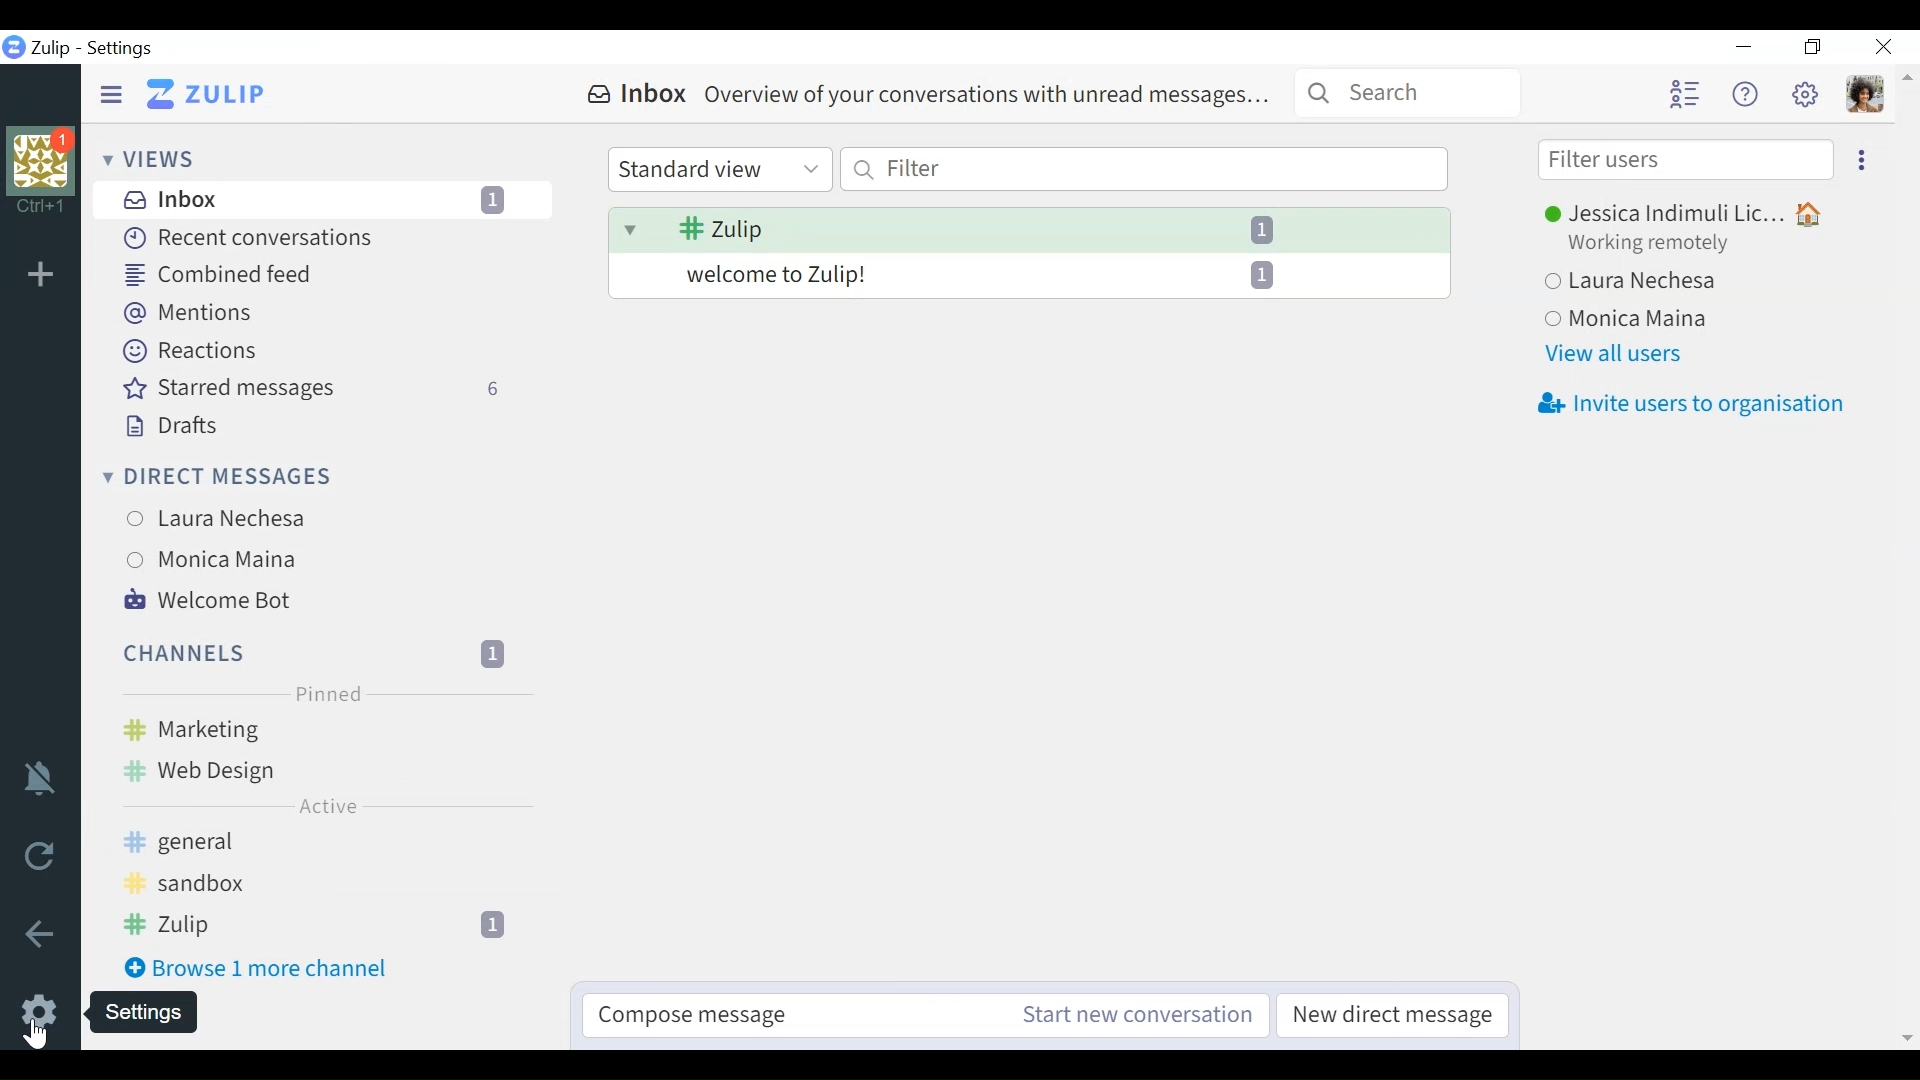  What do you see at coordinates (1684, 93) in the screenshot?
I see `Hide user list` at bounding box center [1684, 93].